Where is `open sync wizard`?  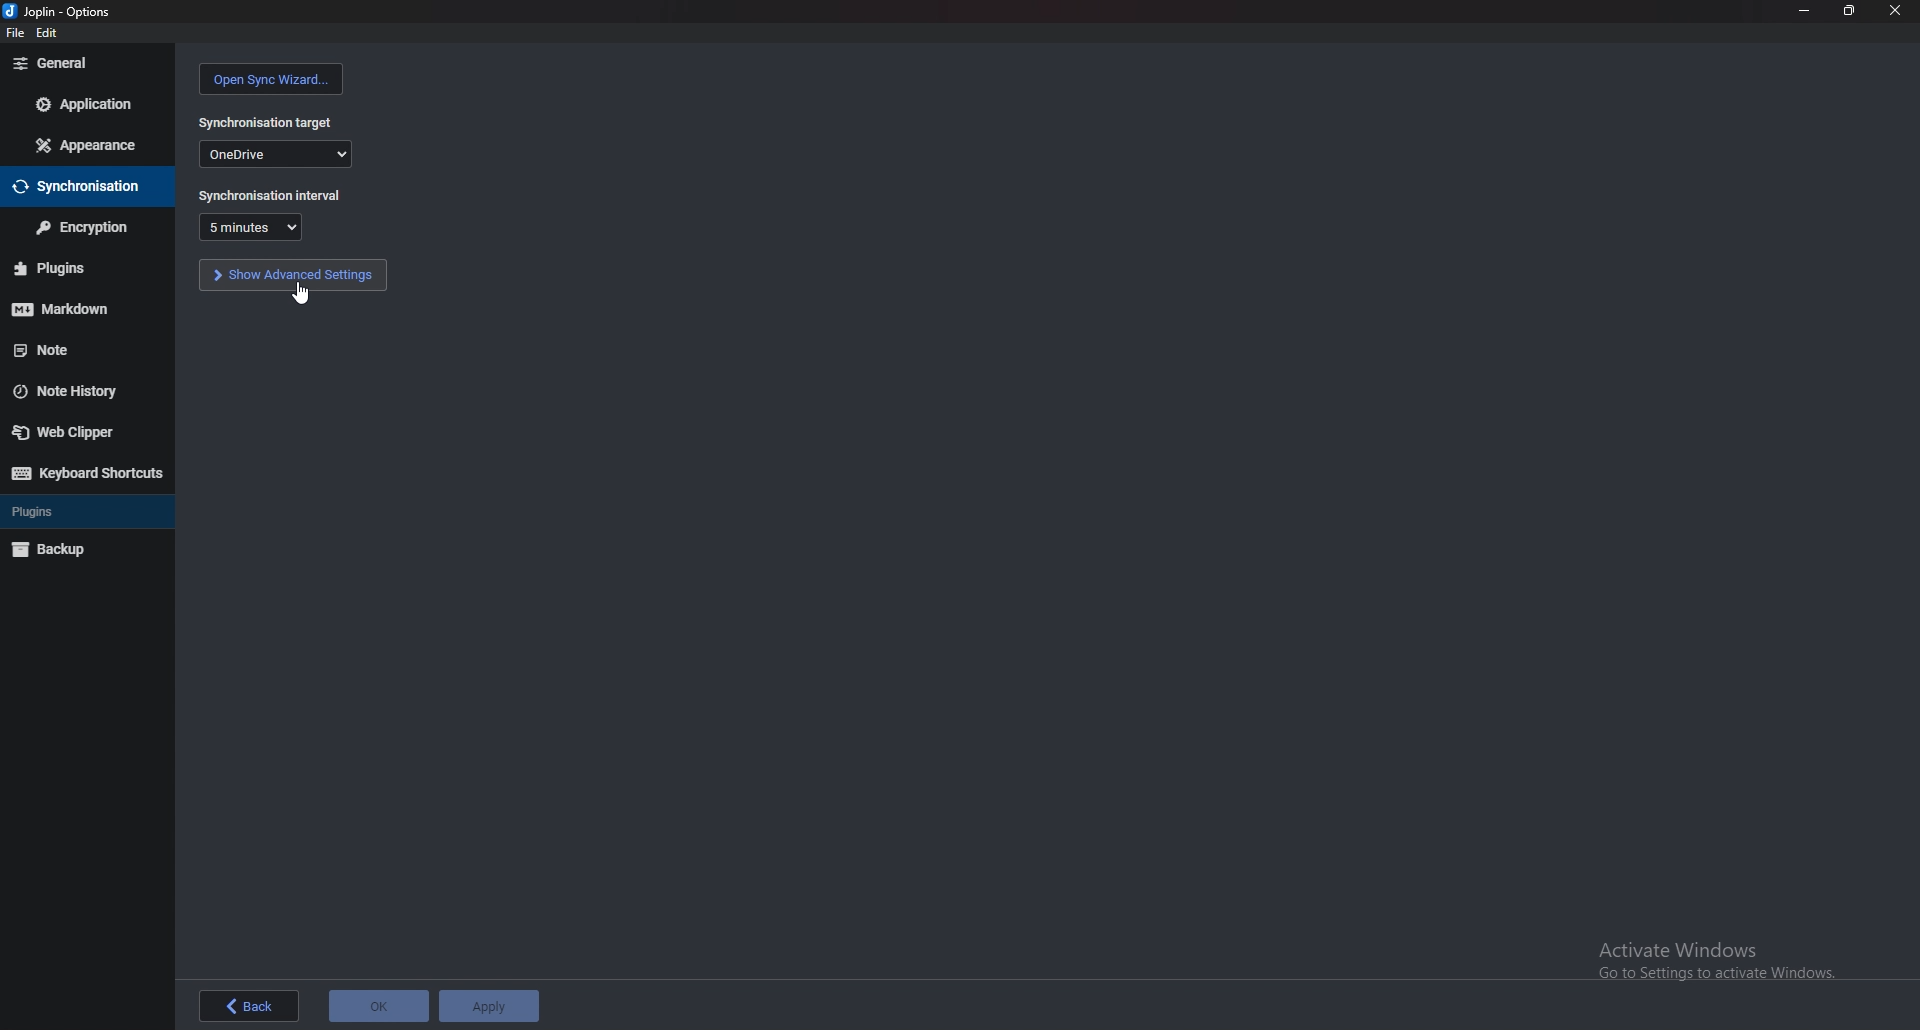 open sync wizard is located at coordinates (269, 79).